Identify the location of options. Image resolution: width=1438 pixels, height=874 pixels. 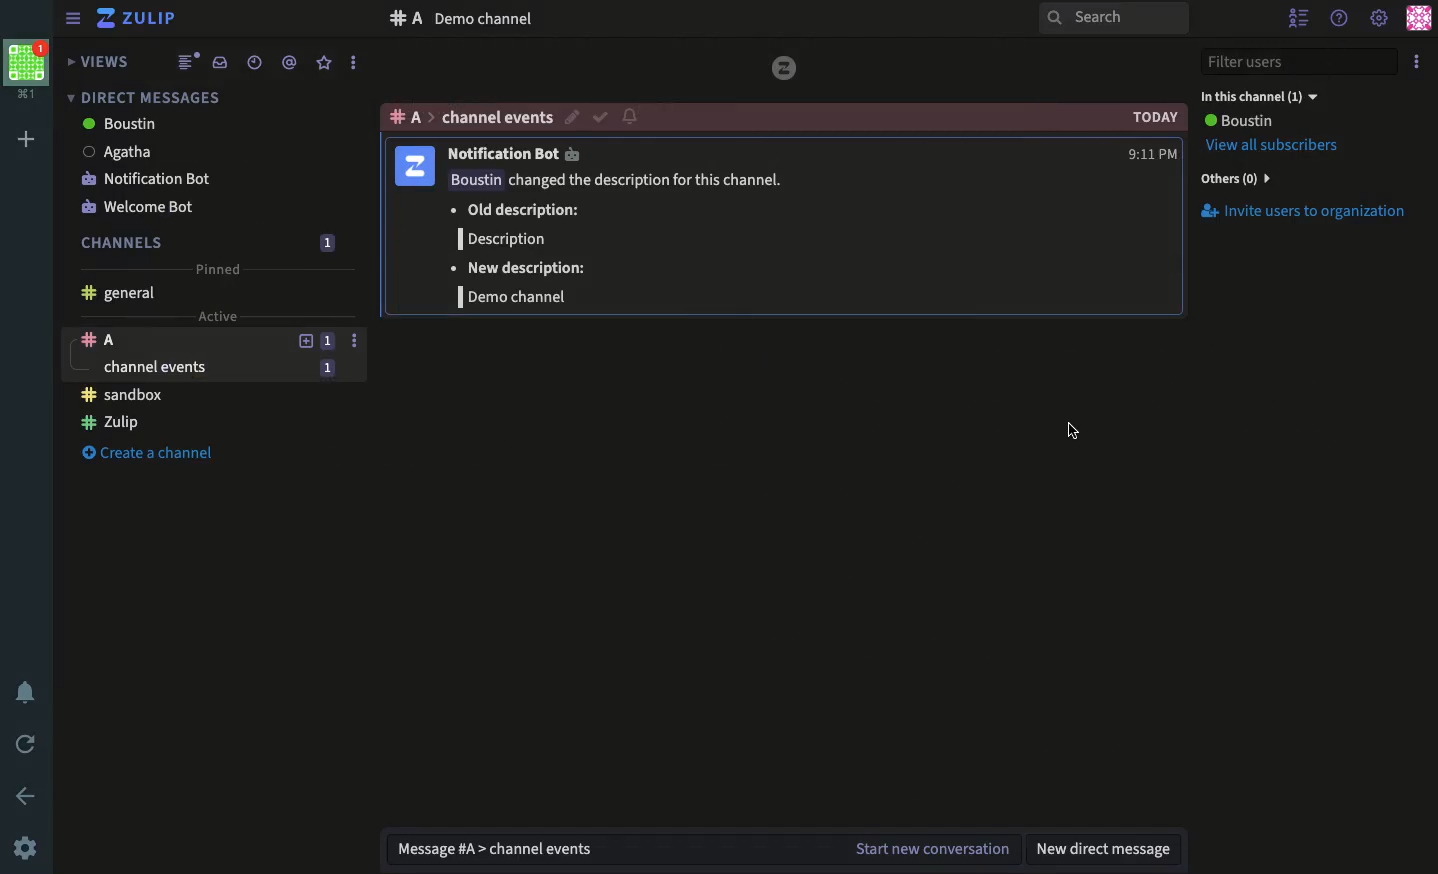
(353, 62).